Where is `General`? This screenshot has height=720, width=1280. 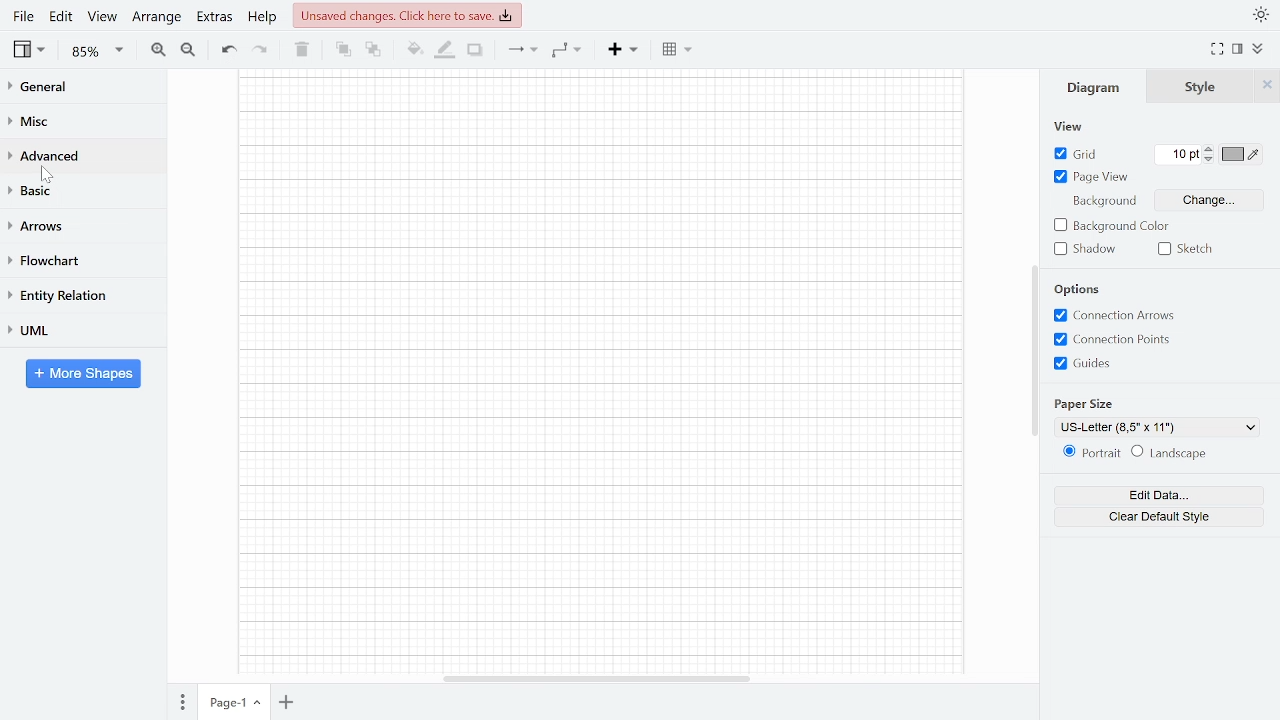 General is located at coordinates (81, 87).